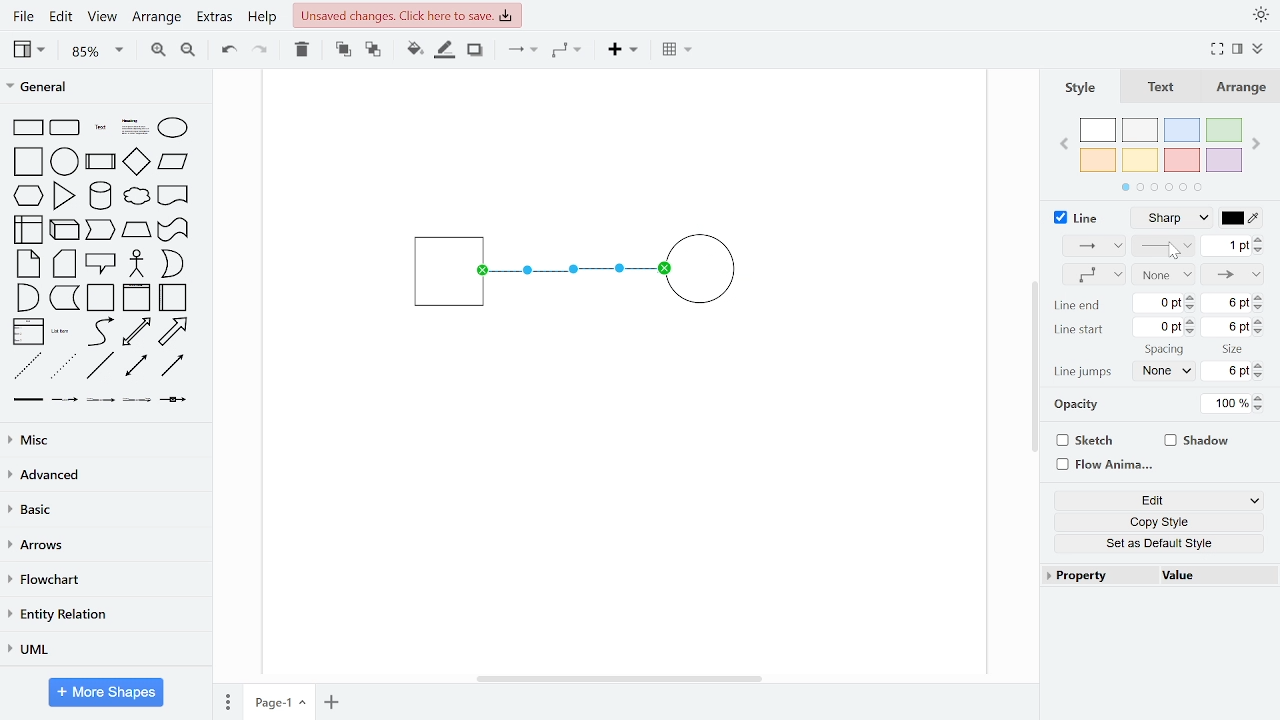  What do you see at coordinates (66, 228) in the screenshot?
I see `cube` at bounding box center [66, 228].